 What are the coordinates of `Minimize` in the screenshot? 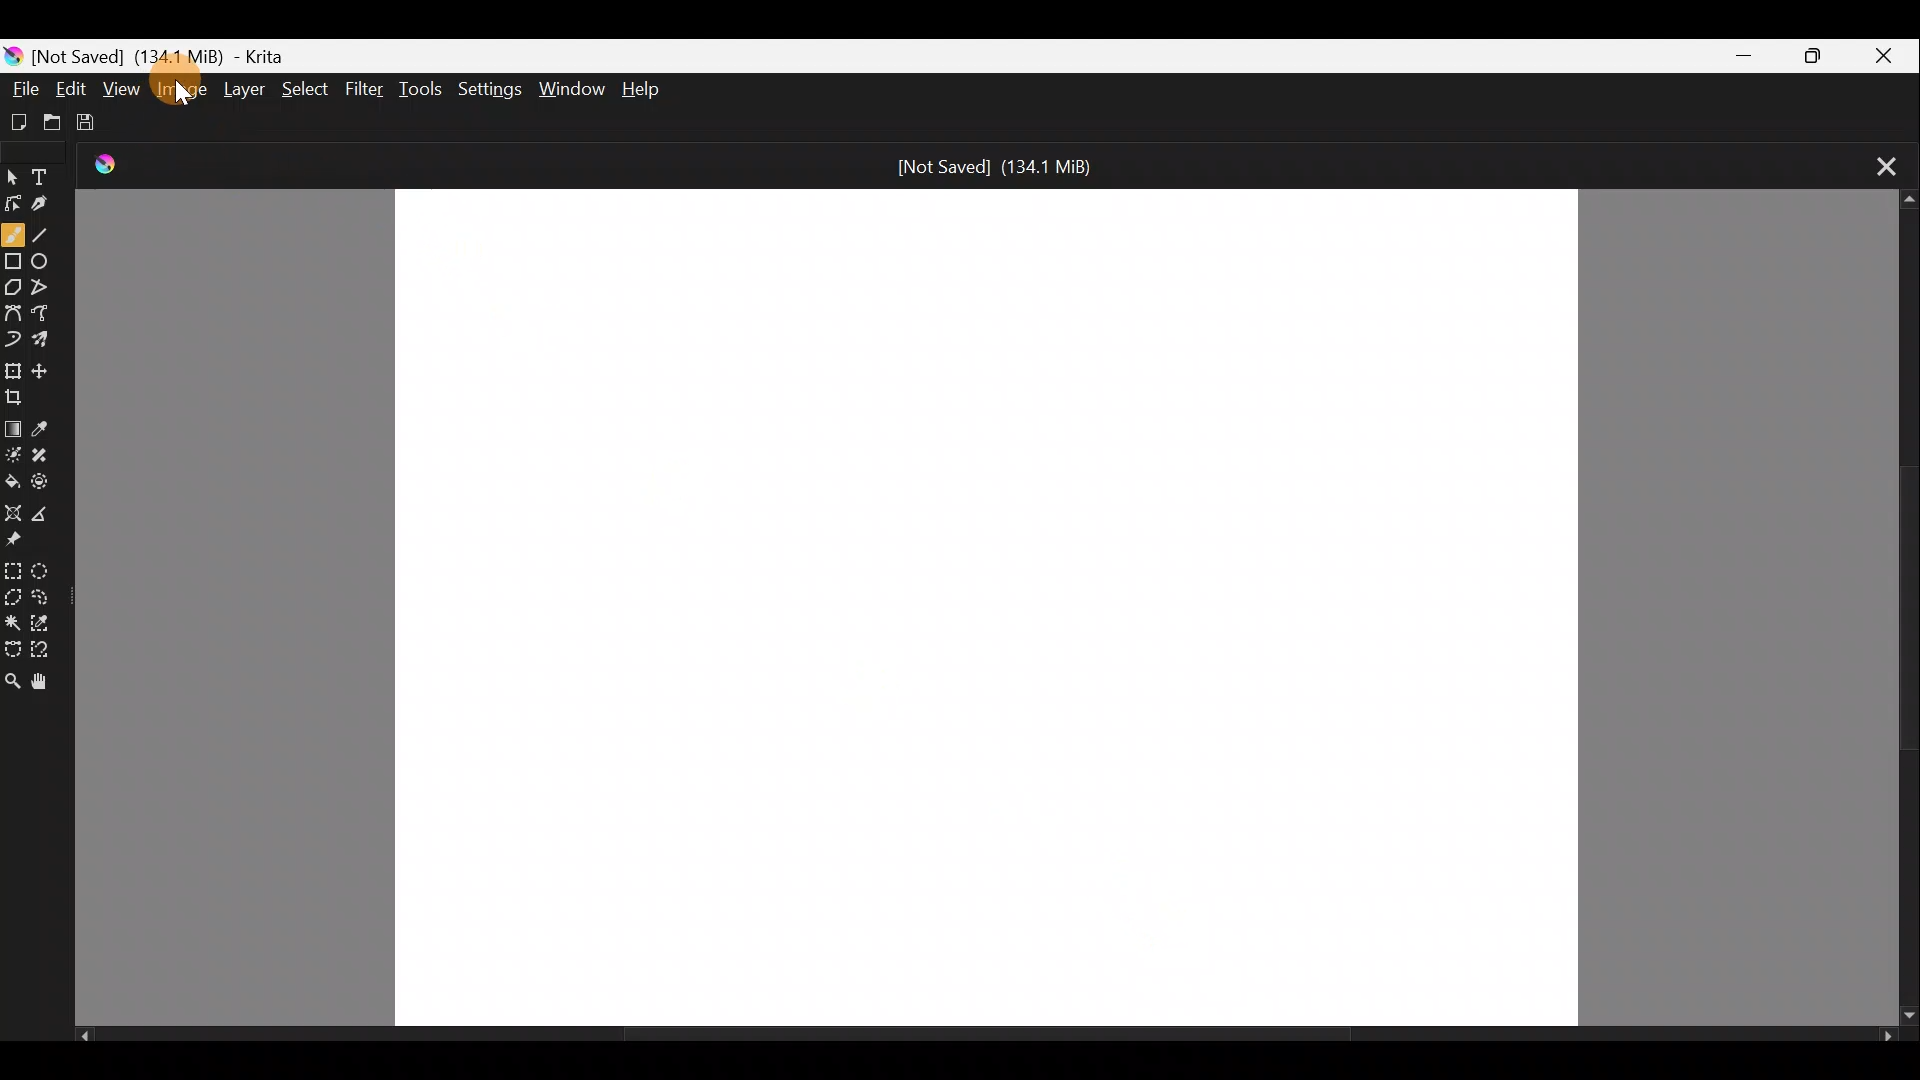 It's located at (1733, 56).